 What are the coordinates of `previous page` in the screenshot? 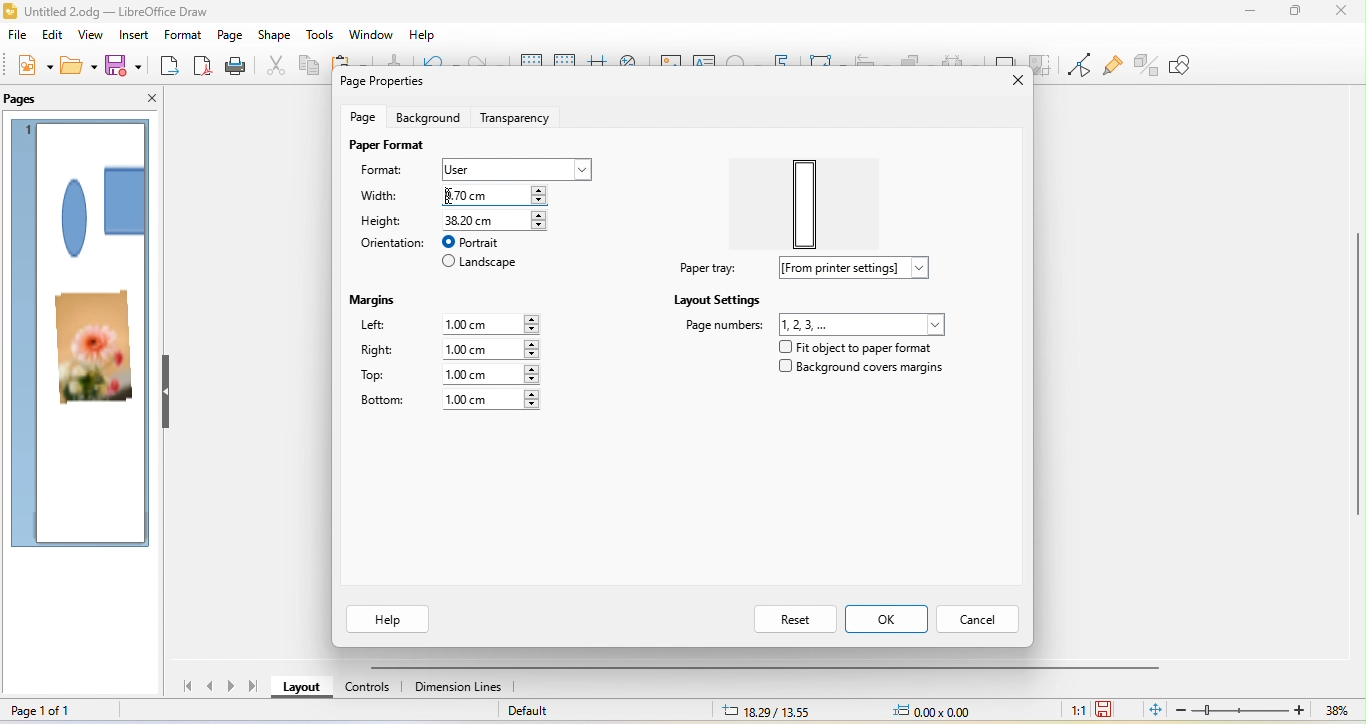 It's located at (214, 689).